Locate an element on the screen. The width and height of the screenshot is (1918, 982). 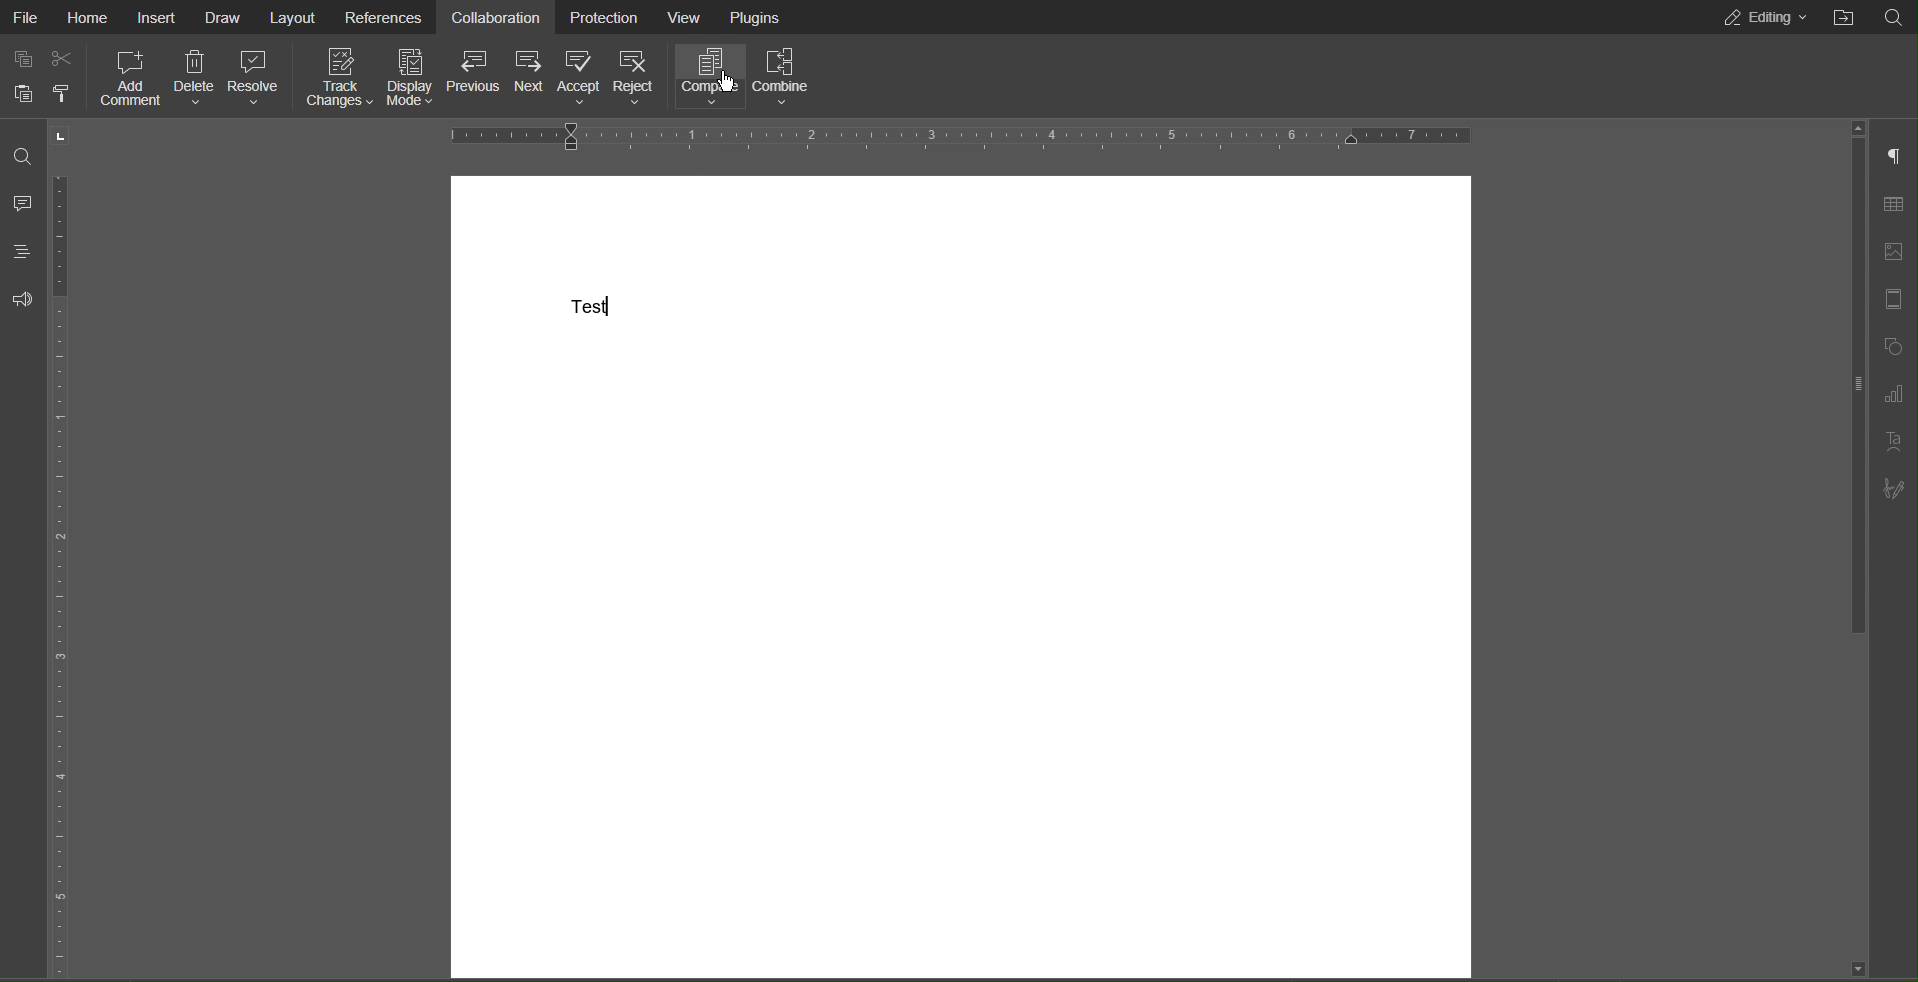
Table Settings is located at coordinates (1893, 206).